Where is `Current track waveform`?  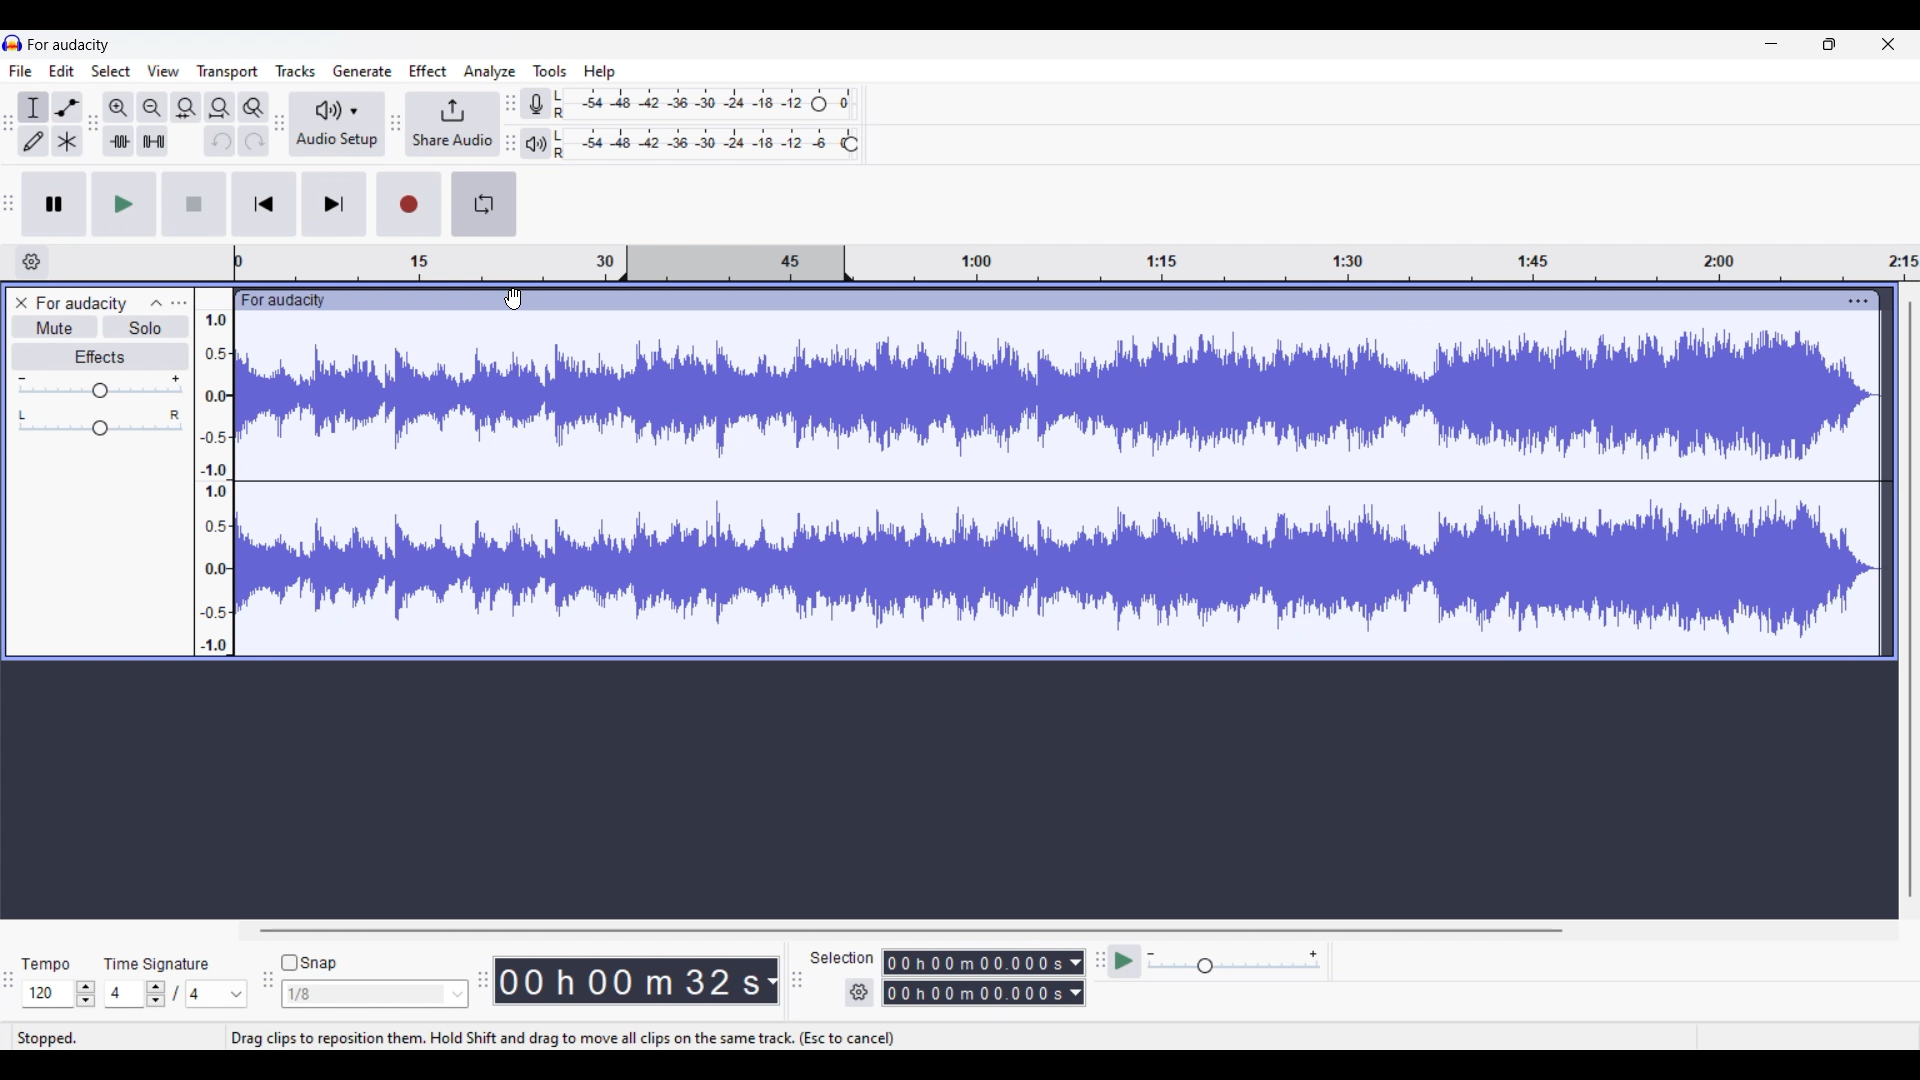 Current track waveform is located at coordinates (1038, 484).